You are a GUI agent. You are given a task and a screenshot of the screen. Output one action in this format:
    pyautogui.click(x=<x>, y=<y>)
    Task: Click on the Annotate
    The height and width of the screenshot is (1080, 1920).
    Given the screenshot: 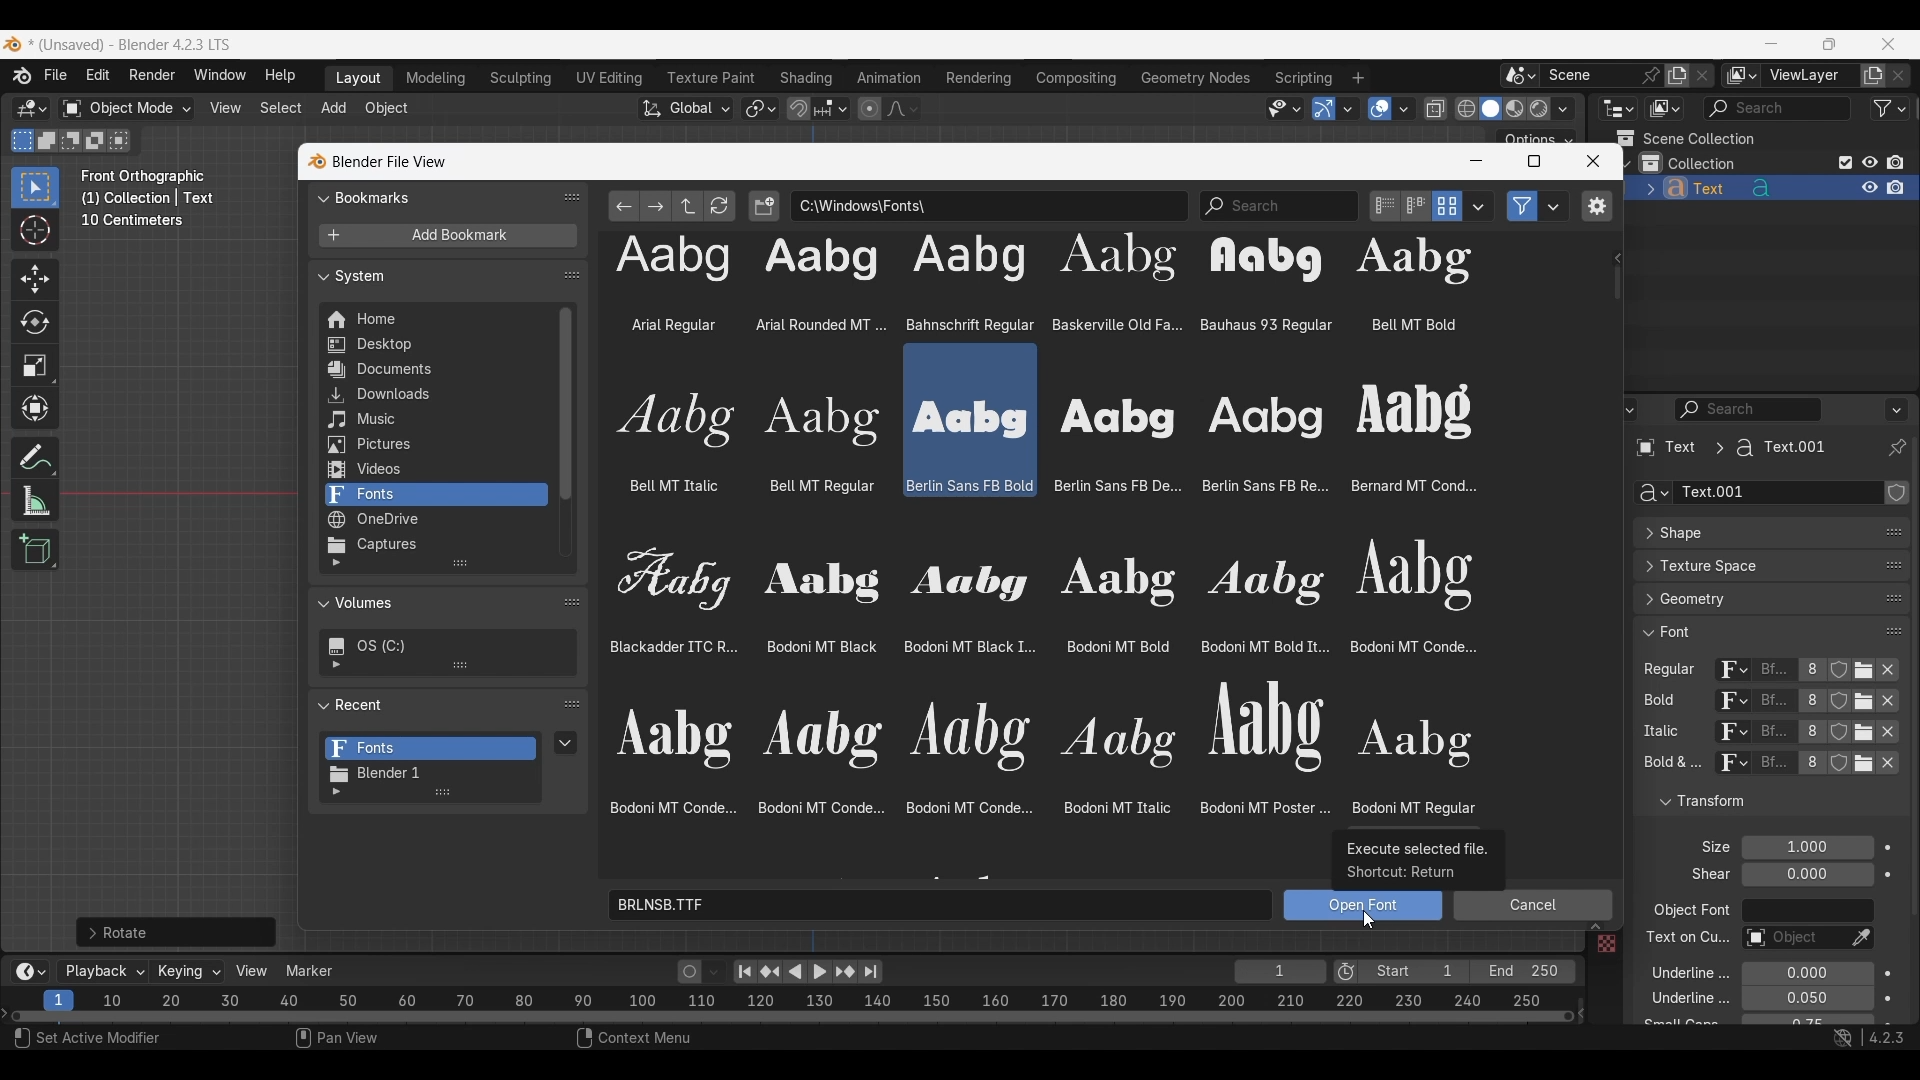 What is the action you would take?
    pyautogui.click(x=35, y=458)
    